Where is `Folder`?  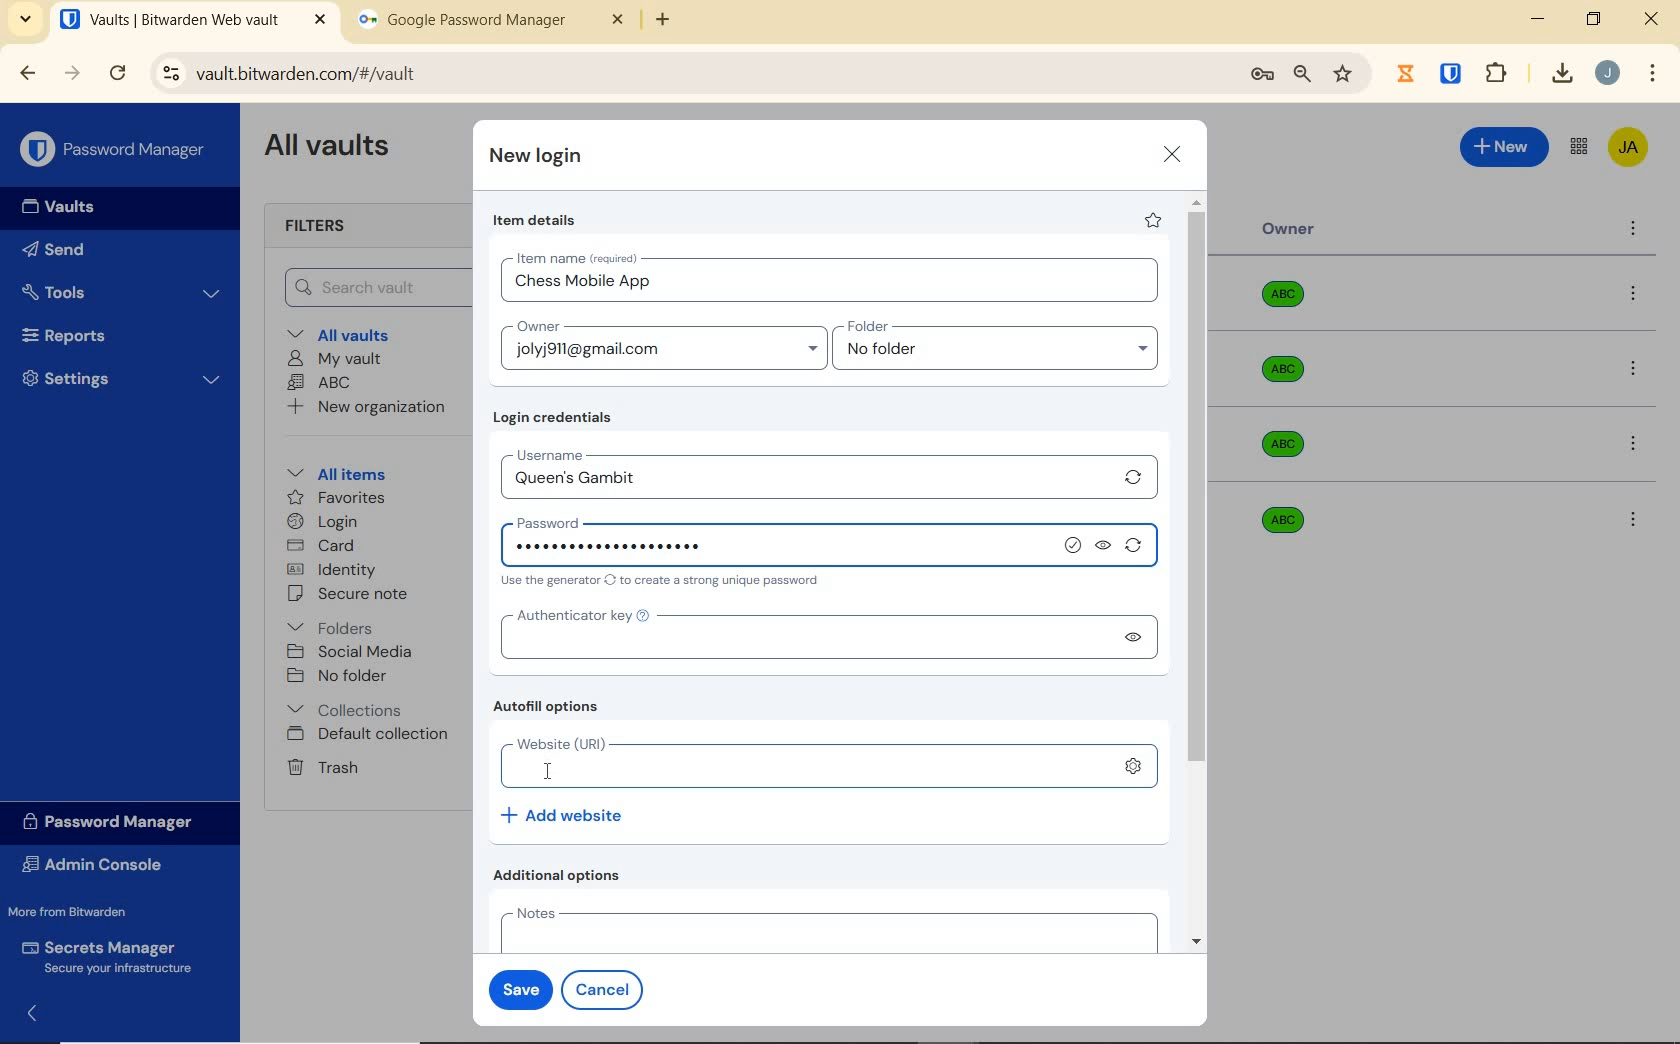 Folder is located at coordinates (989, 327).